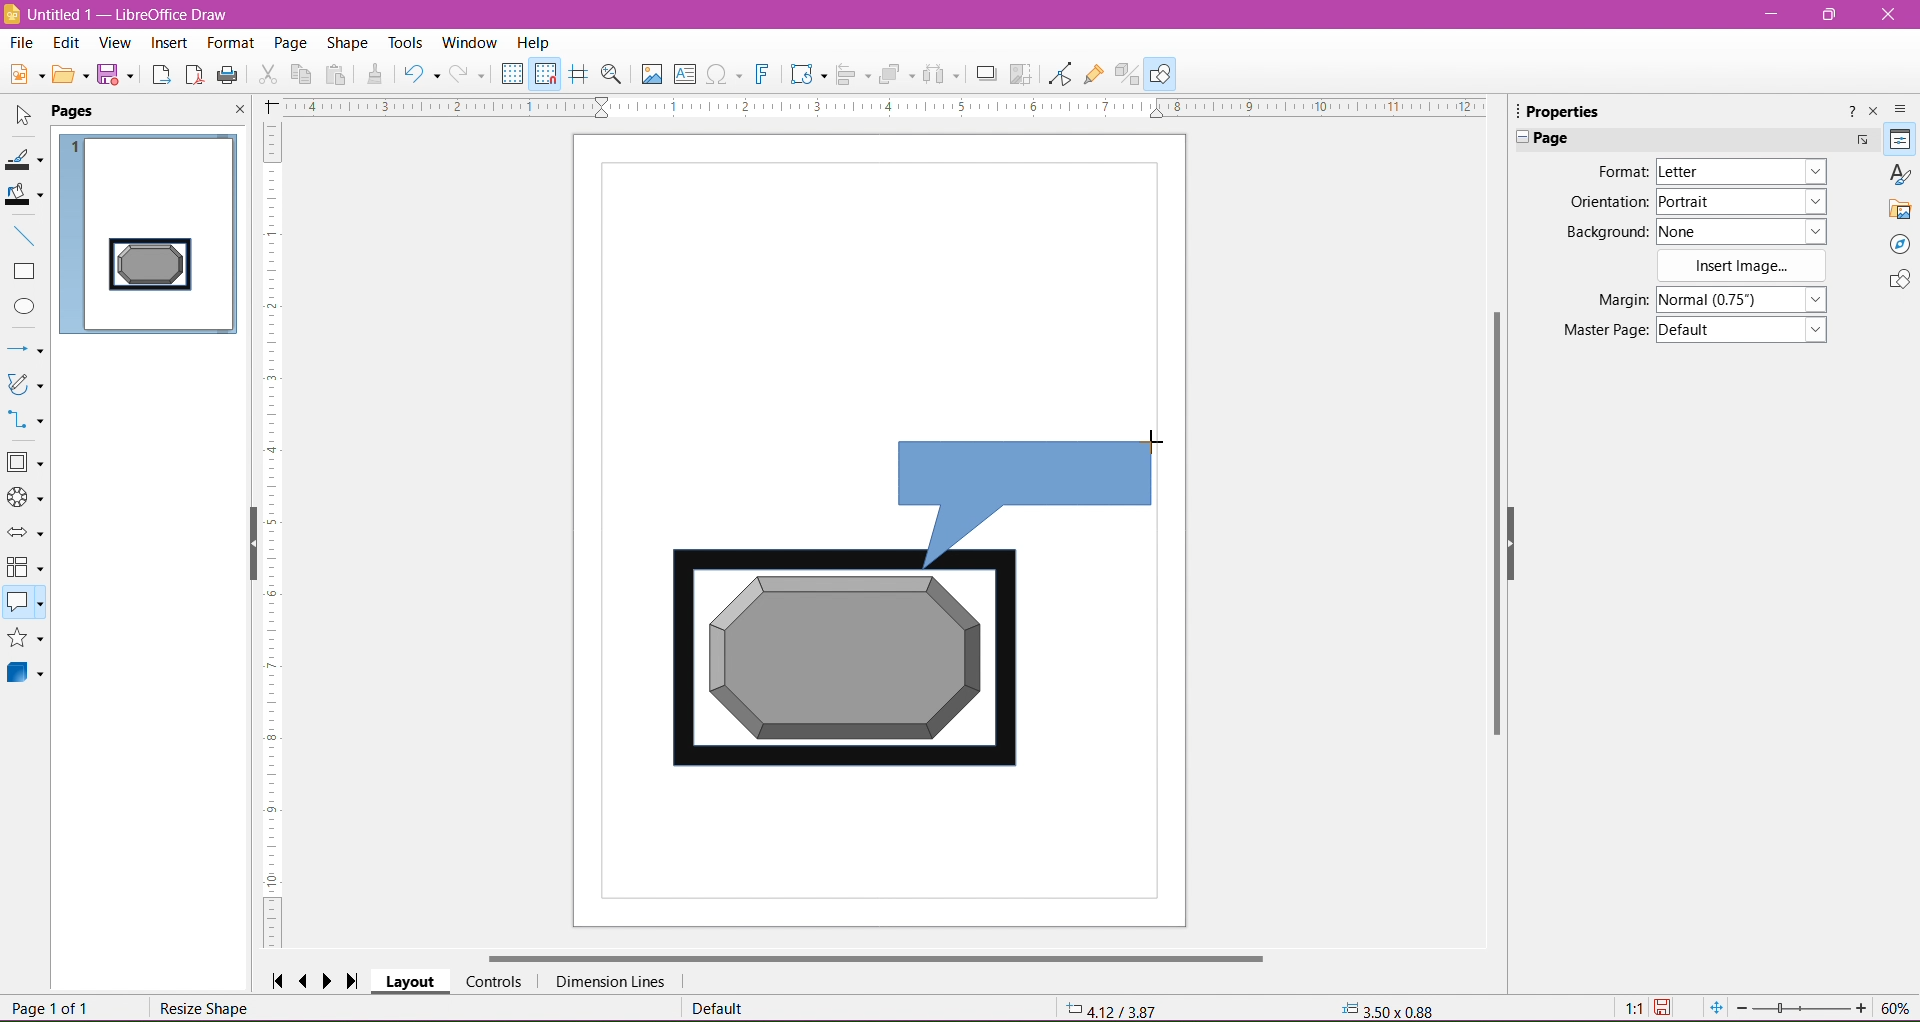  What do you see at coordinates (20, 42) in the screenshot?
I see `File` at bounding box center [20, 42].